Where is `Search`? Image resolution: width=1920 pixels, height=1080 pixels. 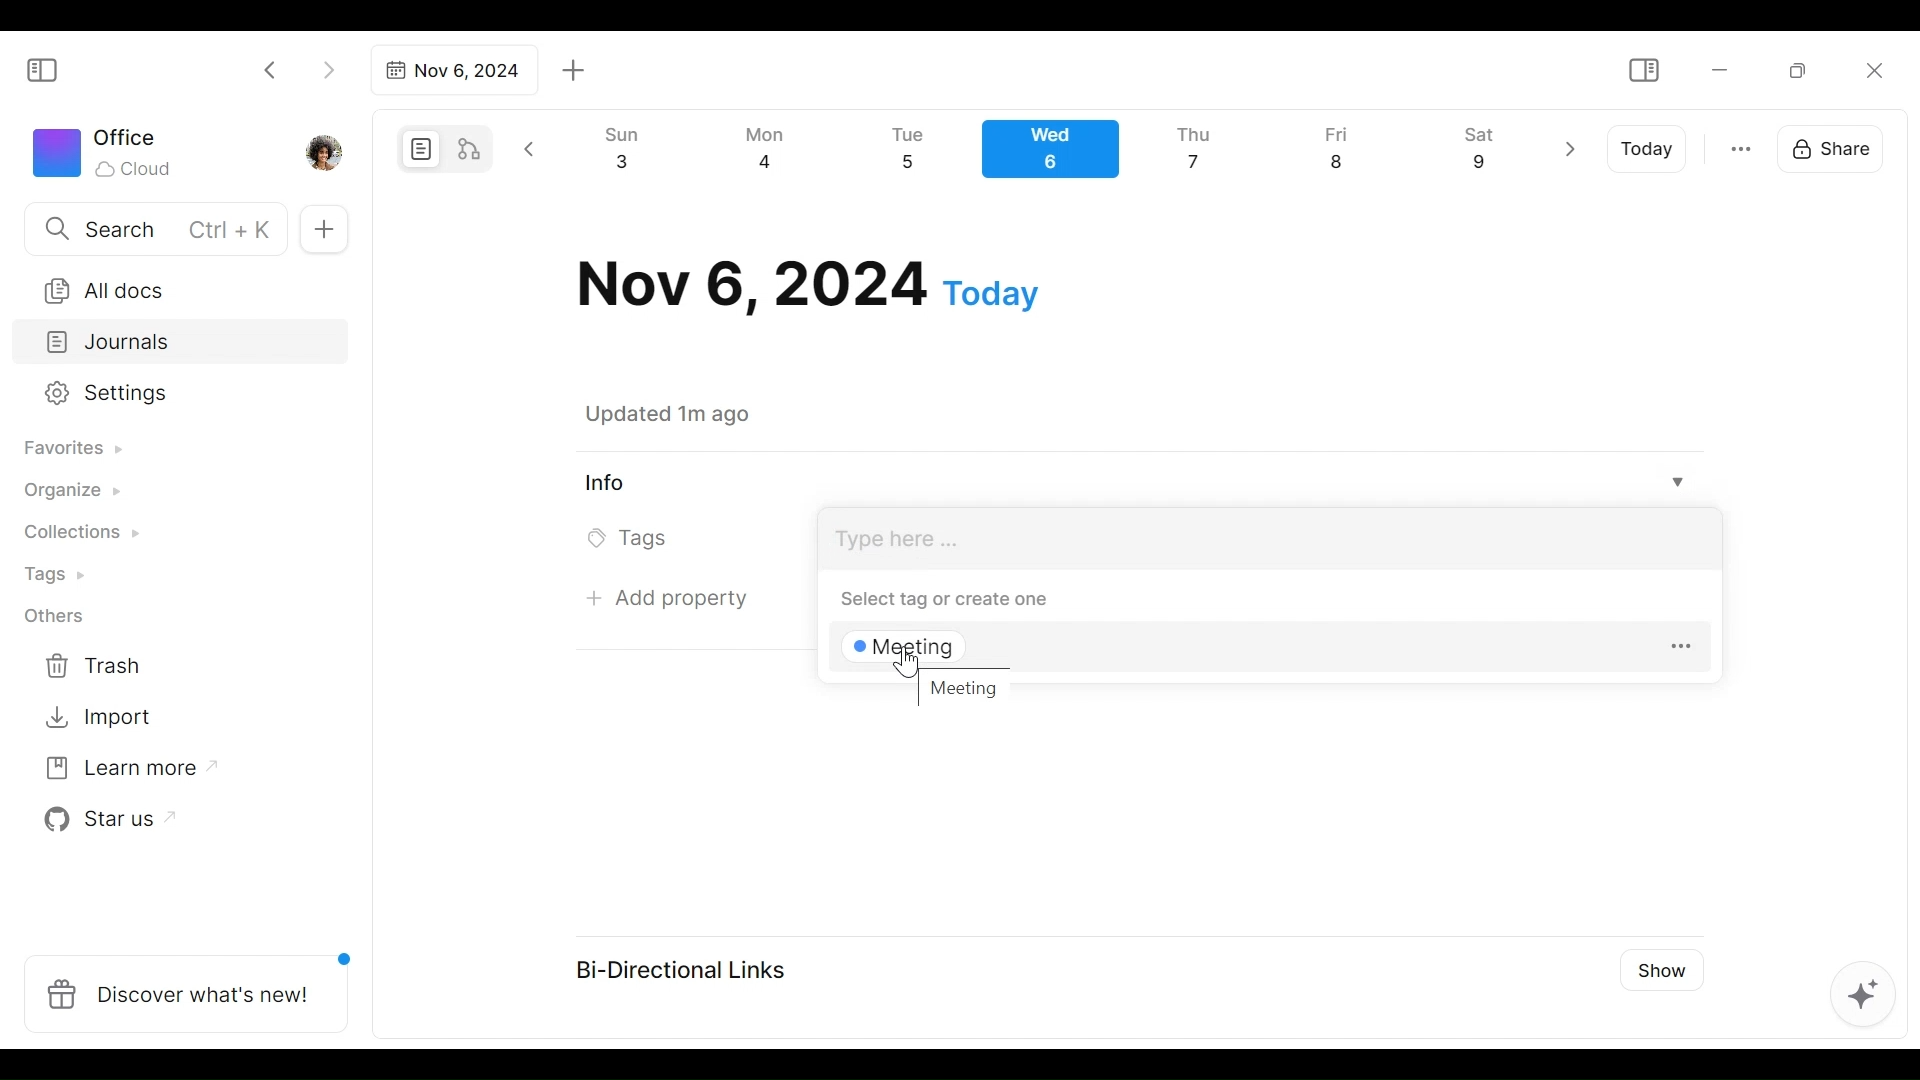 Search is located at coordinates (153, 228).